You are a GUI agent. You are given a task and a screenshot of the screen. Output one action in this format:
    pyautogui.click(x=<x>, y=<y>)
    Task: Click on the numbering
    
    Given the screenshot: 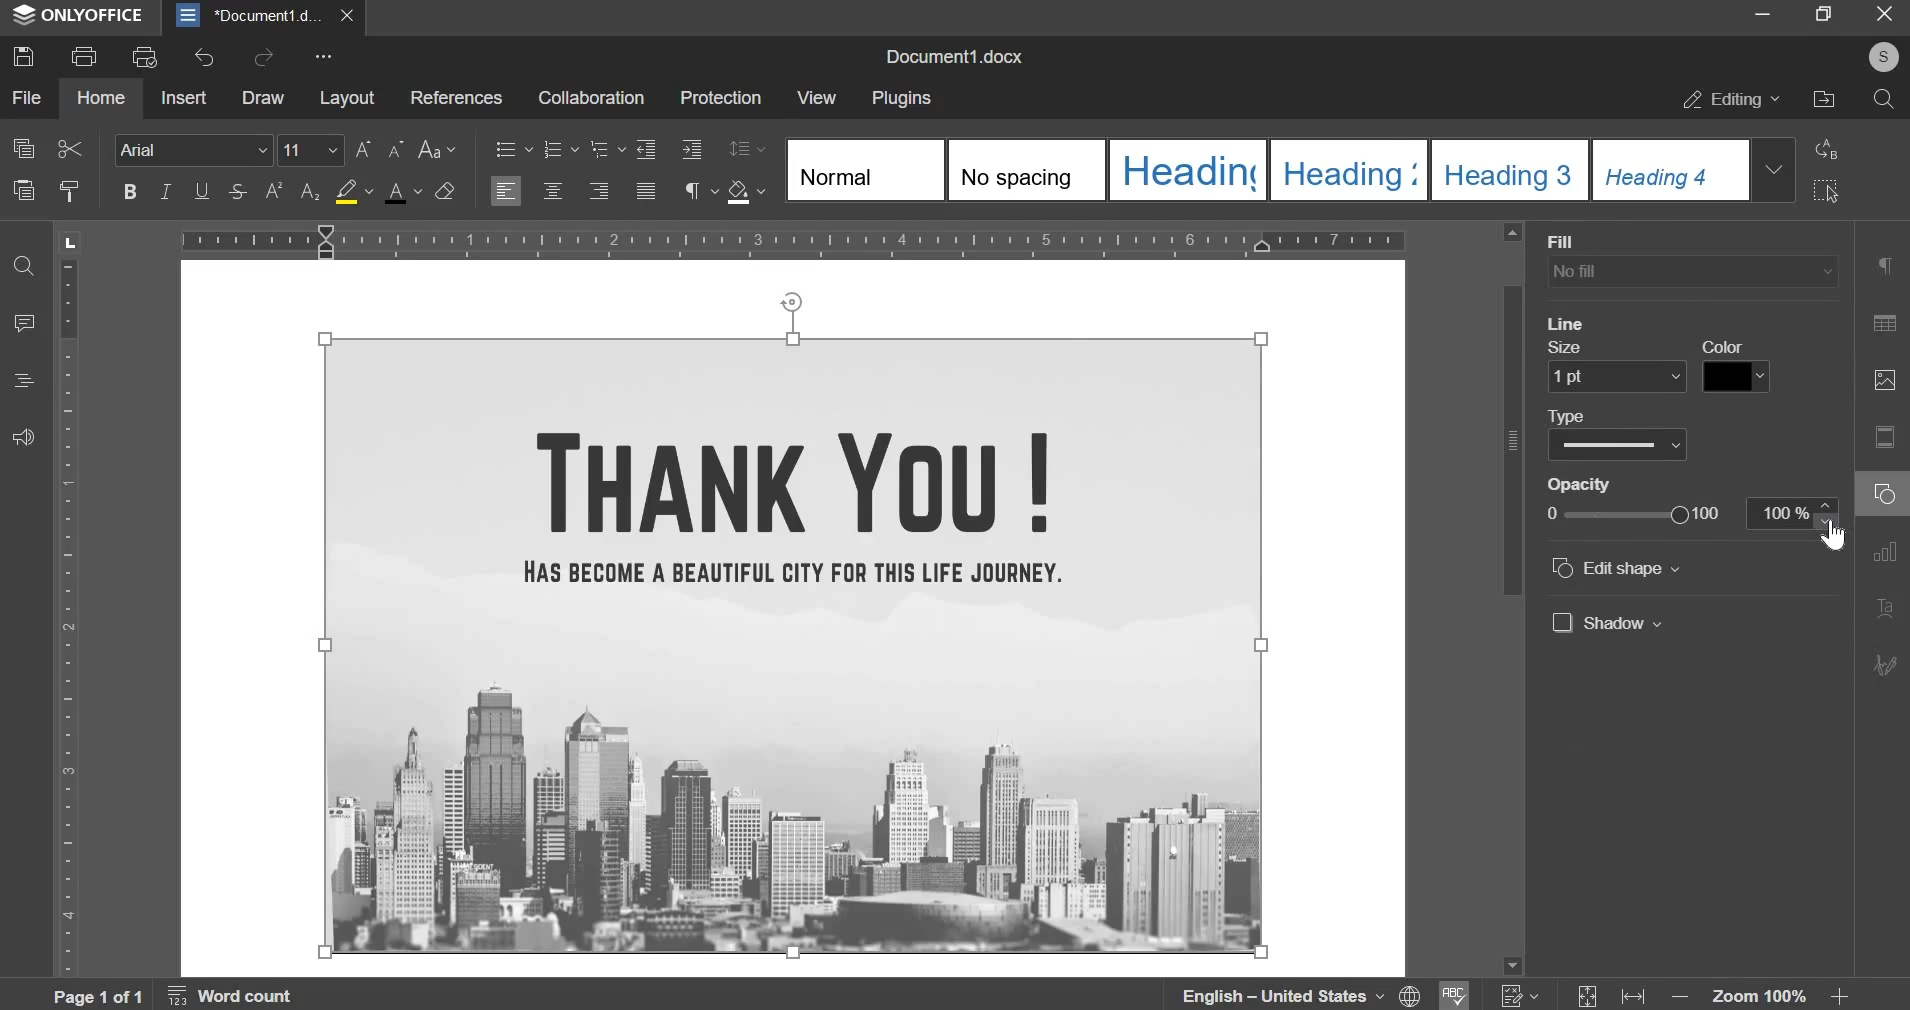 What is the action you would take?
    pyautogui.click(x=559, y=149)
    